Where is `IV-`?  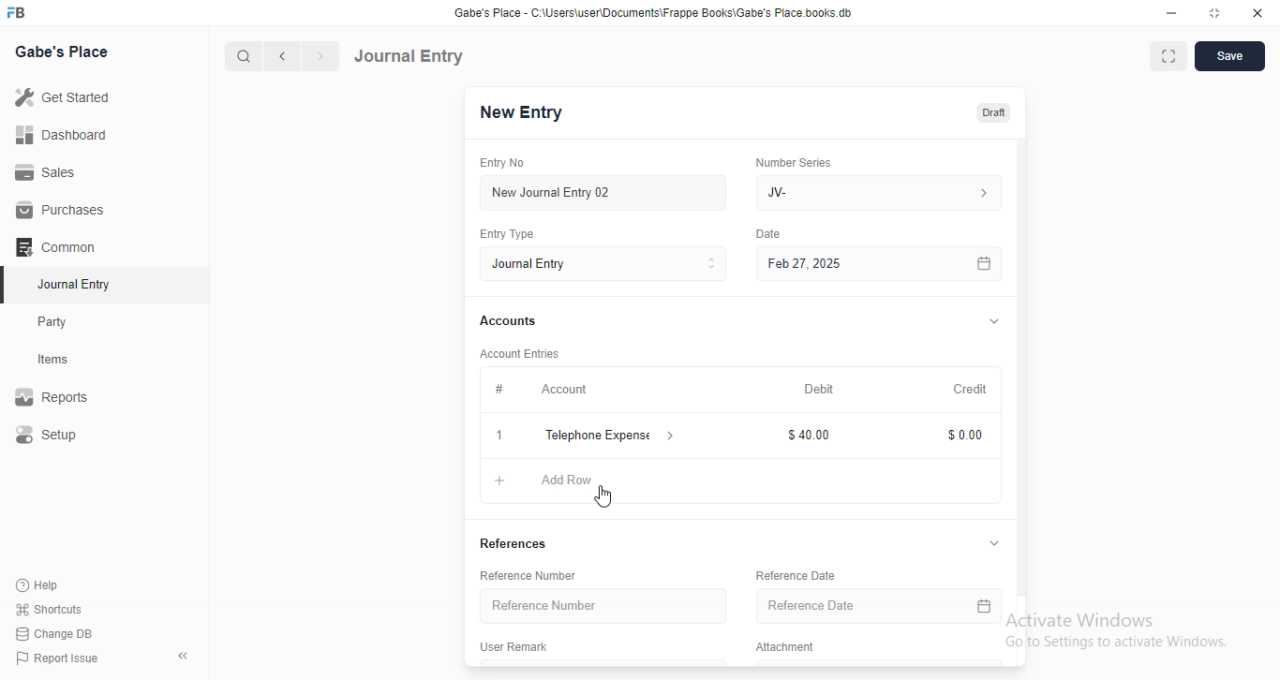
IV- is located at coordinates (877, 192).